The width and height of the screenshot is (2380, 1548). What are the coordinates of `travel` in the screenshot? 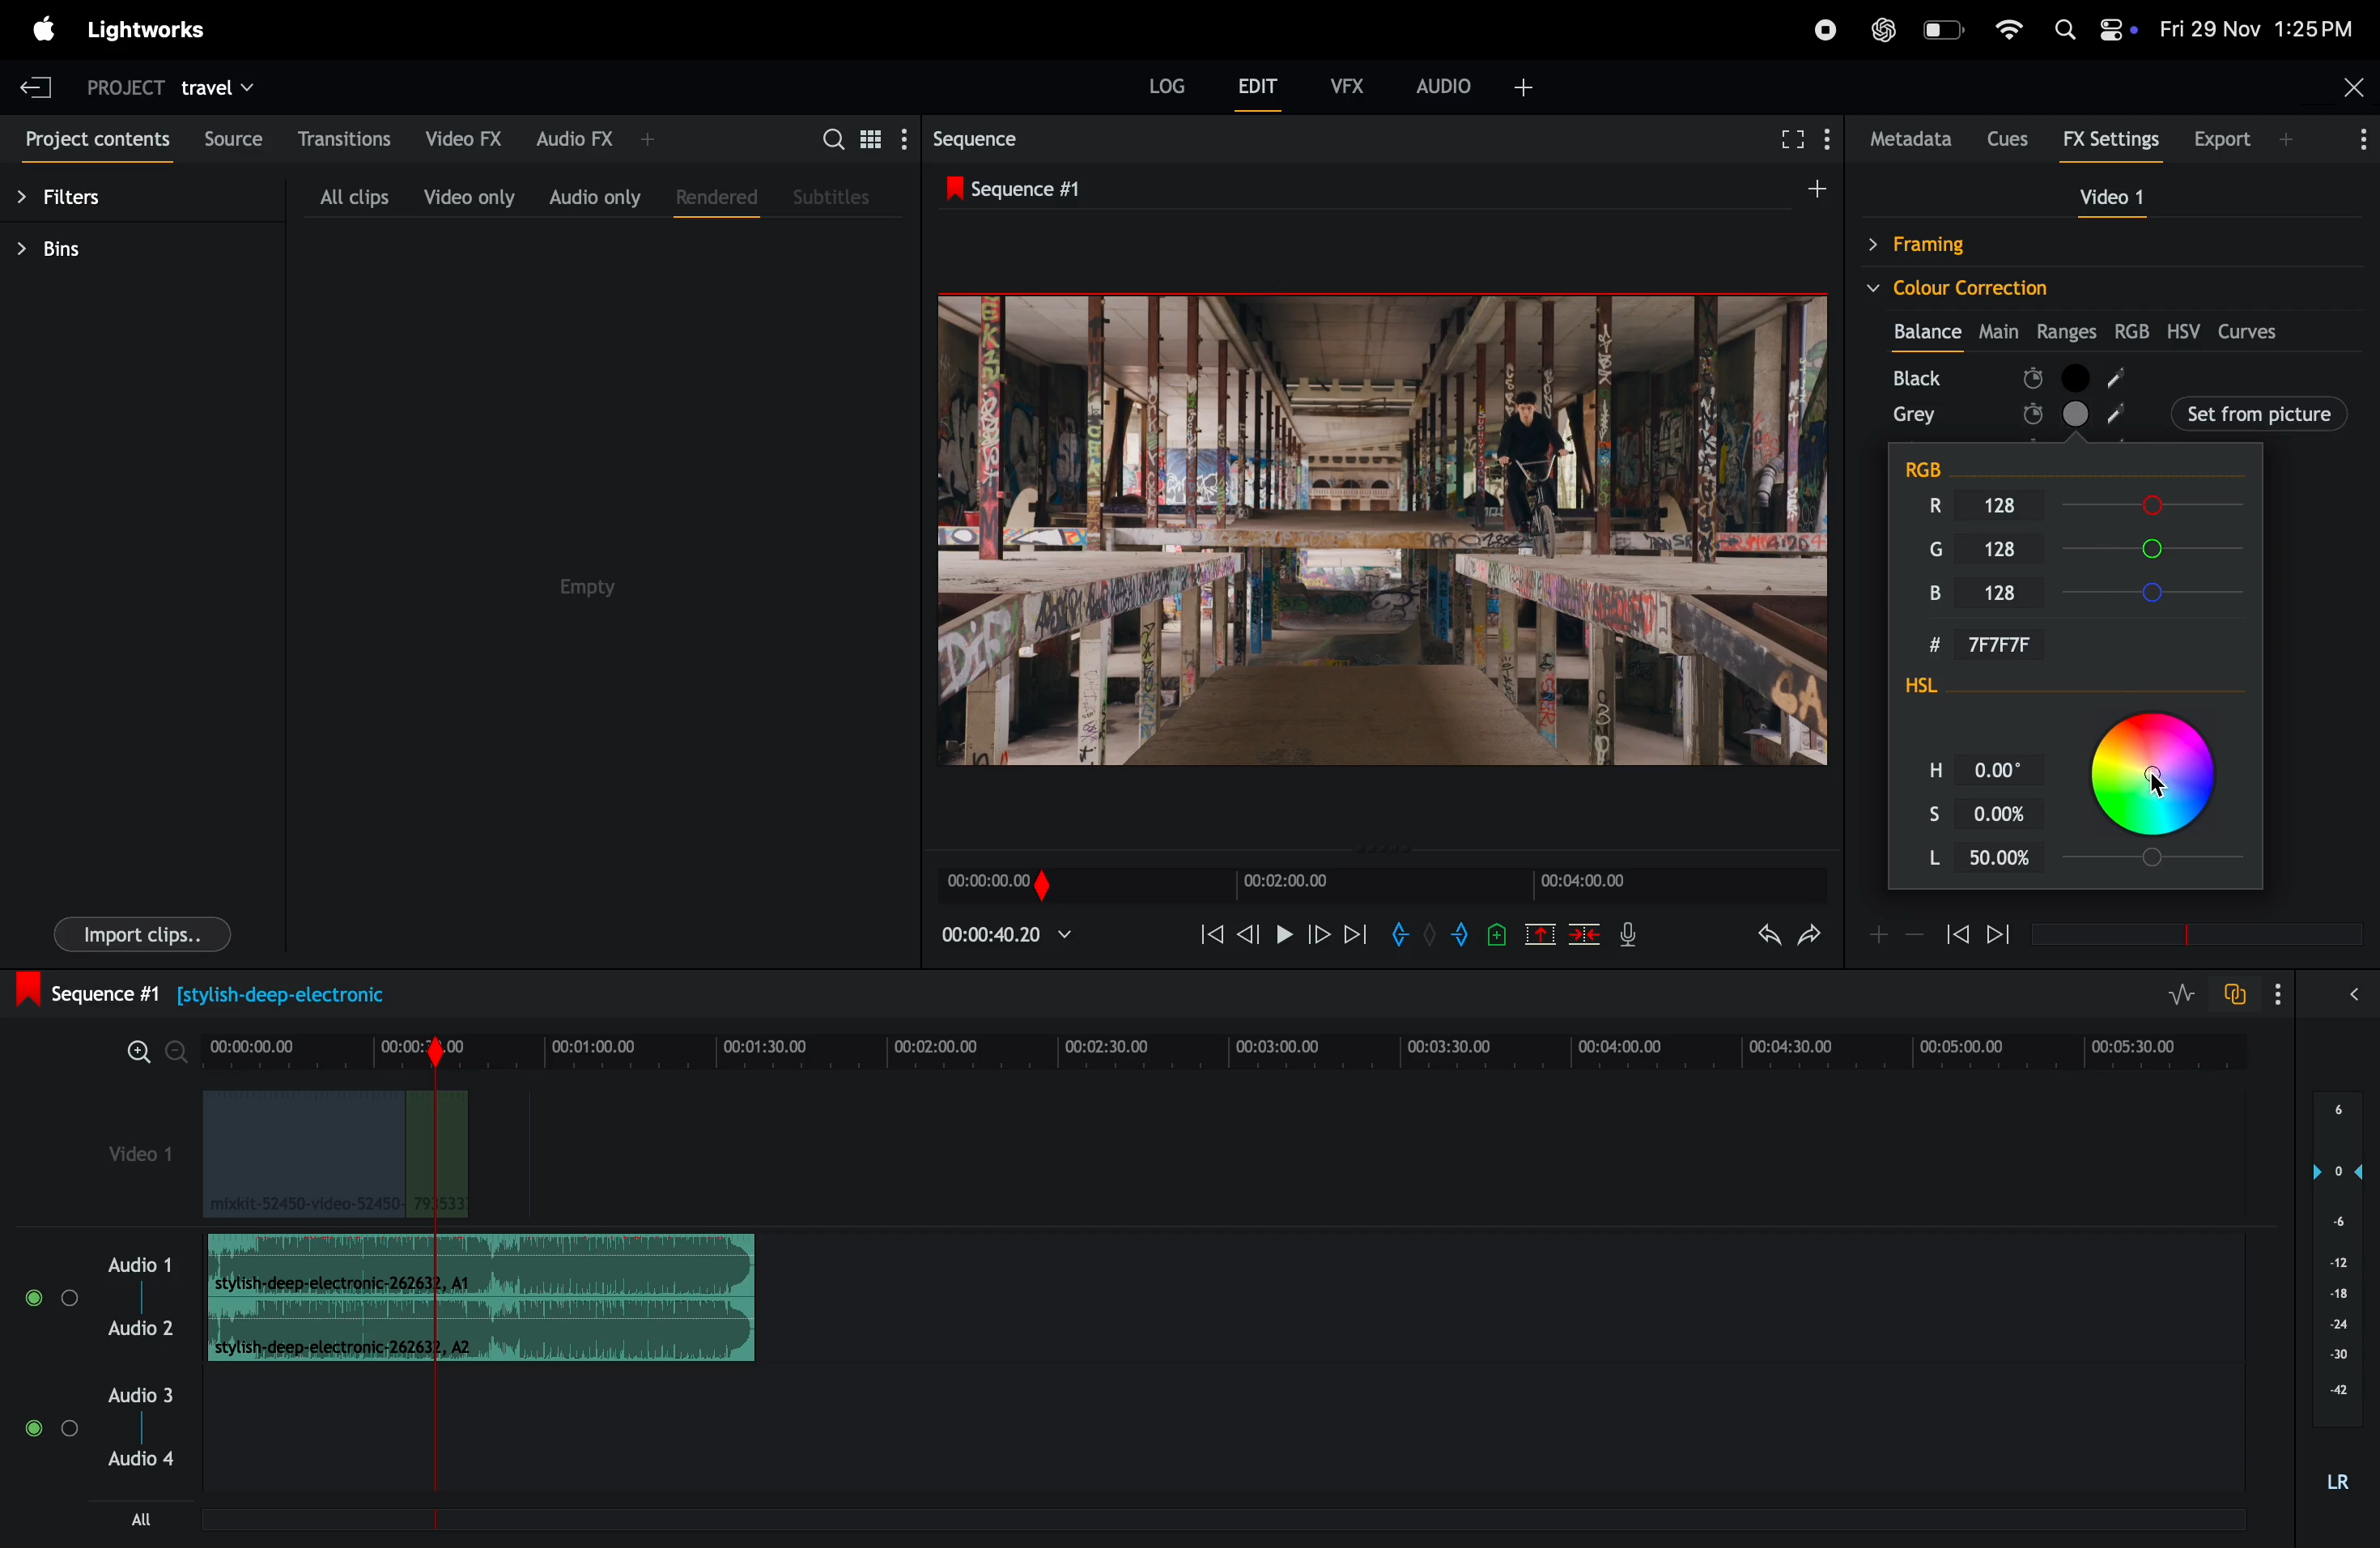 It's located at (222, 86).